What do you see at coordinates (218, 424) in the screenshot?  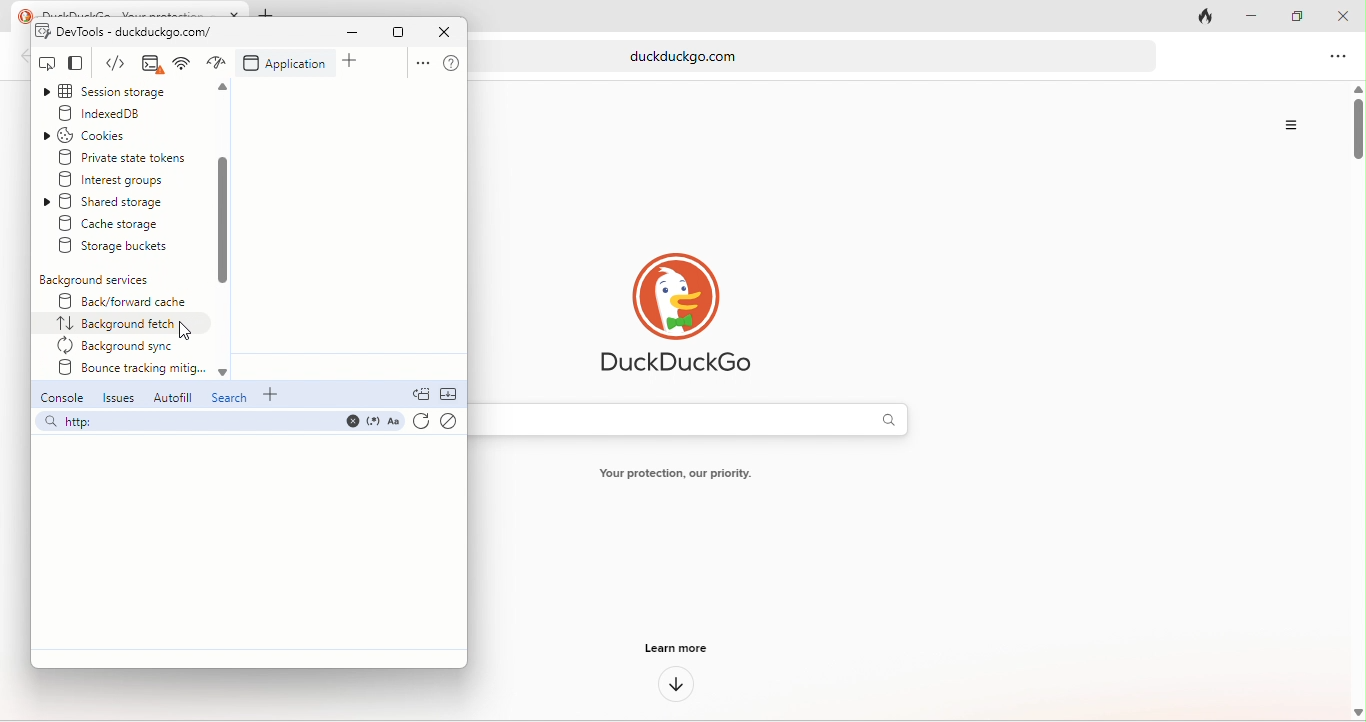 I see `search bar` at bounding box center [218, 424].